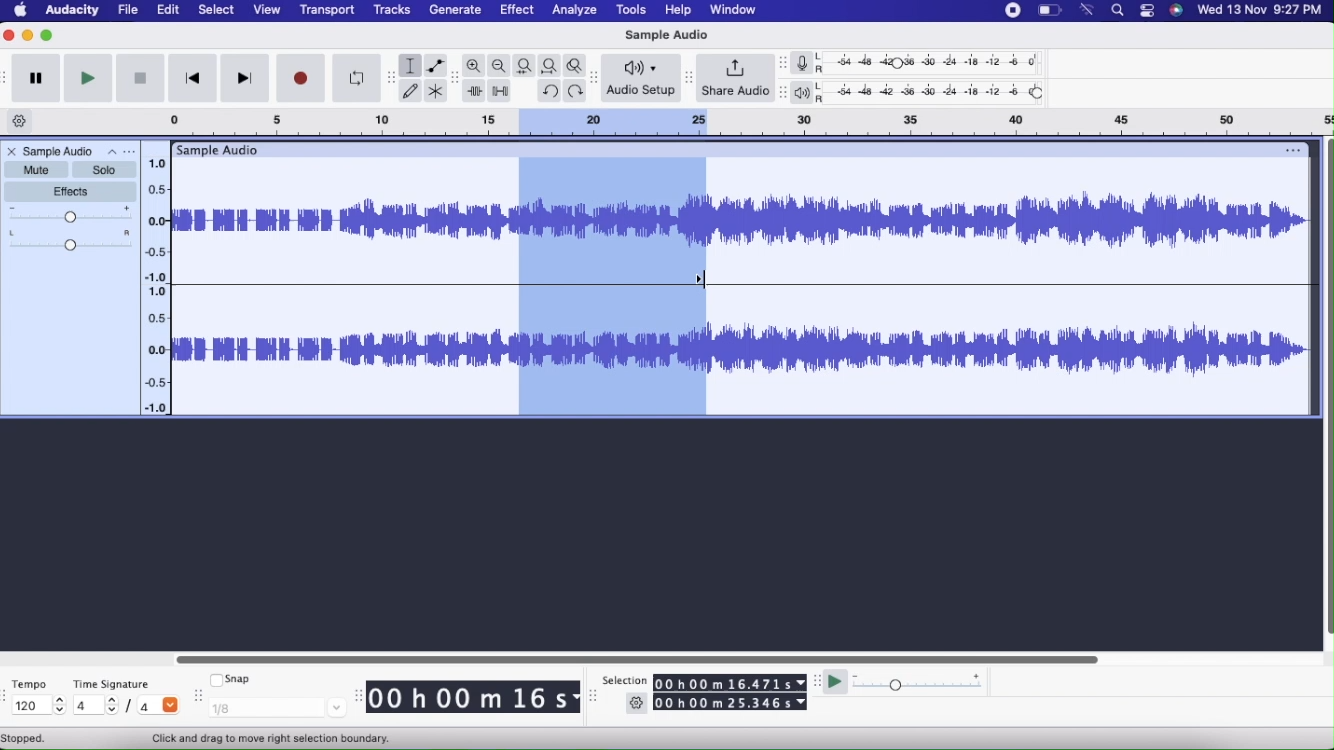 This screenshot has width=1334, height=750. What do you see at coordinates (783, 93) in the screenshot?
I see `move toolbar` at bounding box center [783, 93].